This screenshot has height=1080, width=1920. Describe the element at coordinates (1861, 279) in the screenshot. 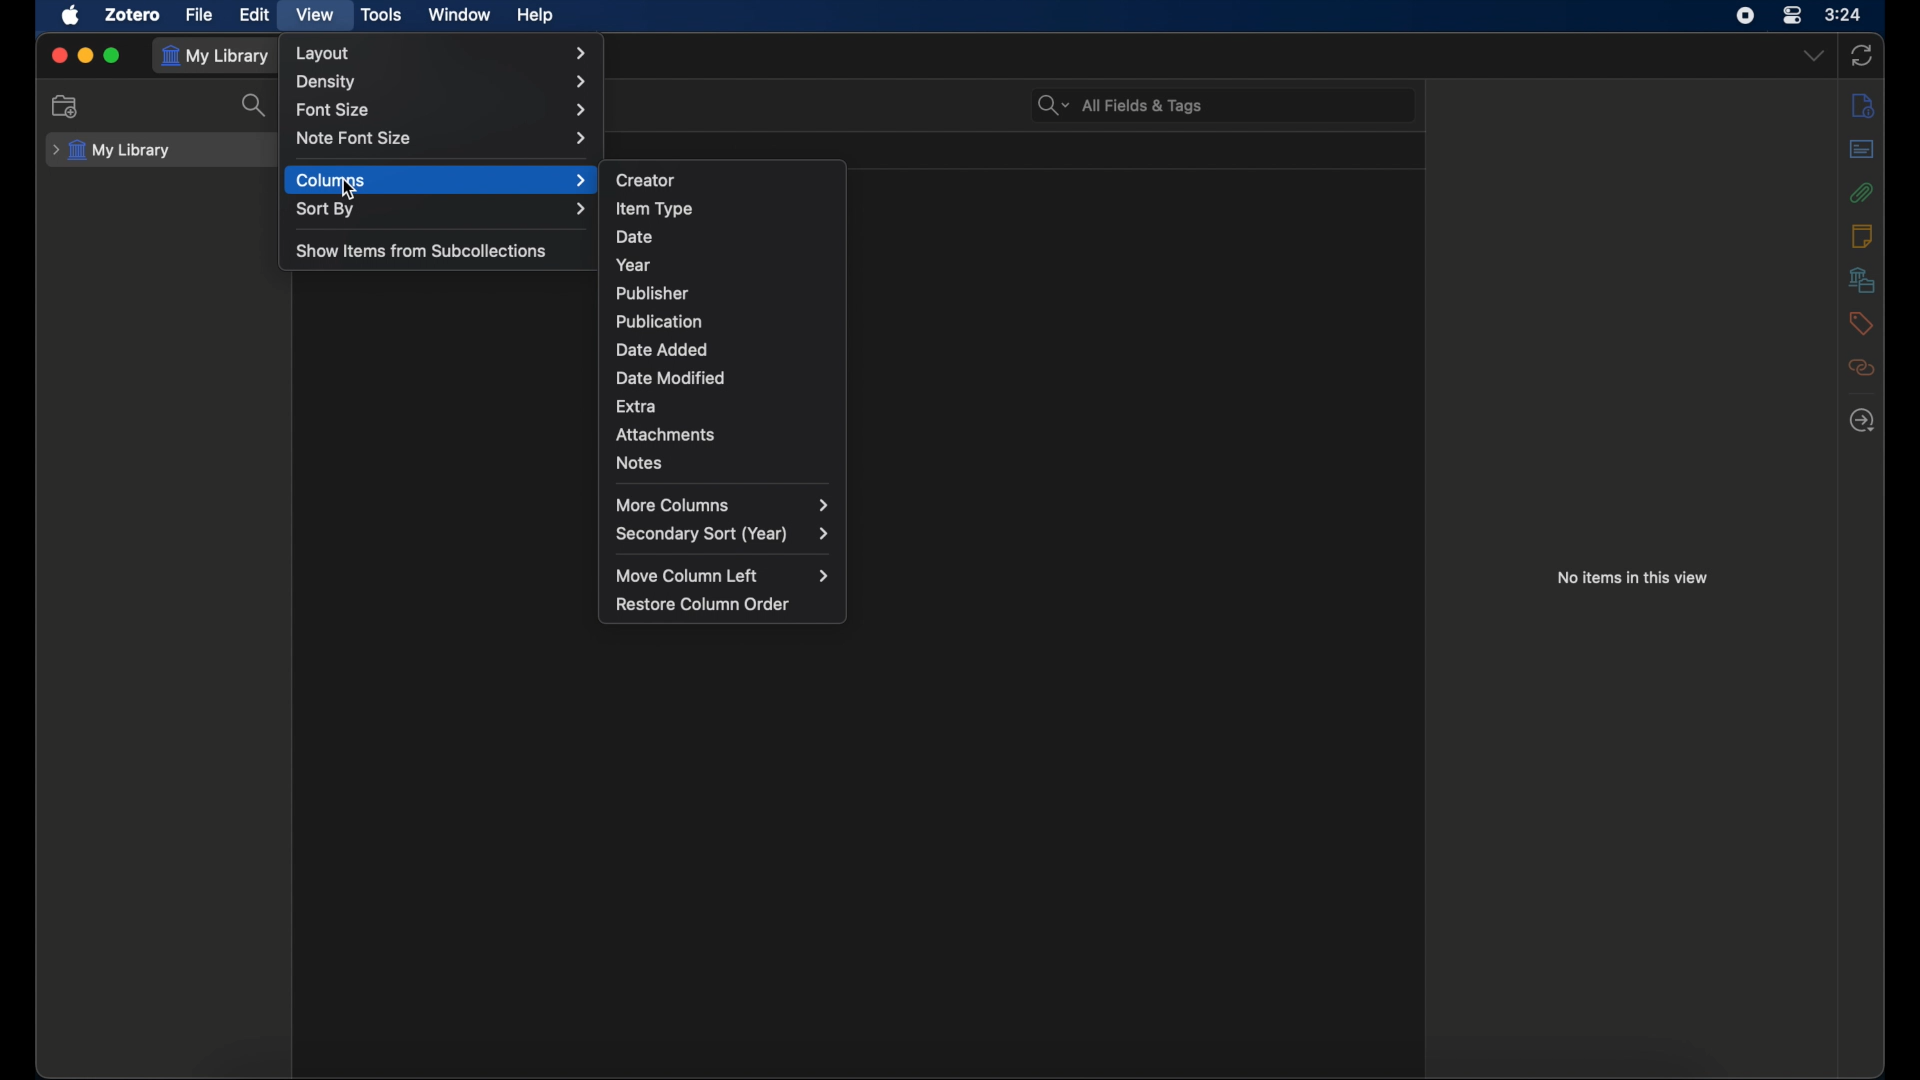

I see `libraries` at that location.